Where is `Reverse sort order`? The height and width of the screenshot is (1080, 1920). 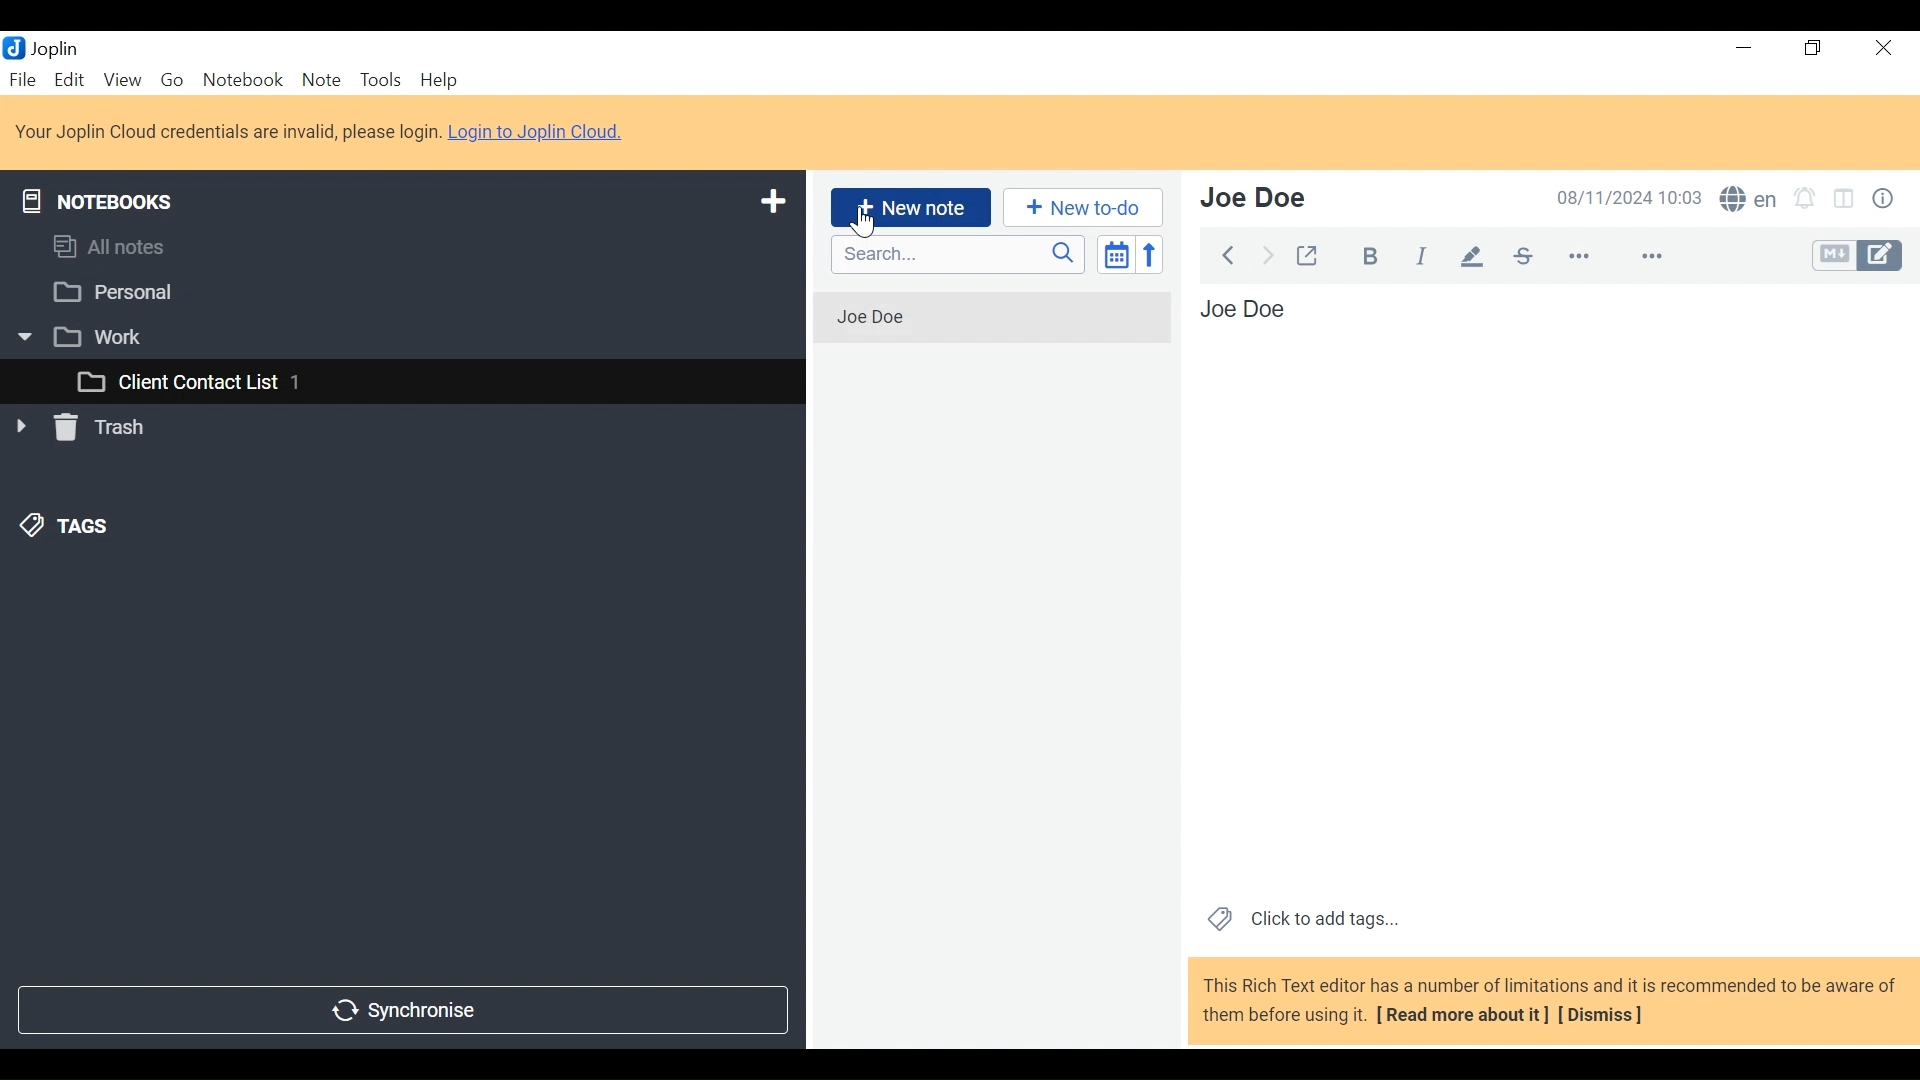 Reverse sort order is located at coordinates (1148, 254).